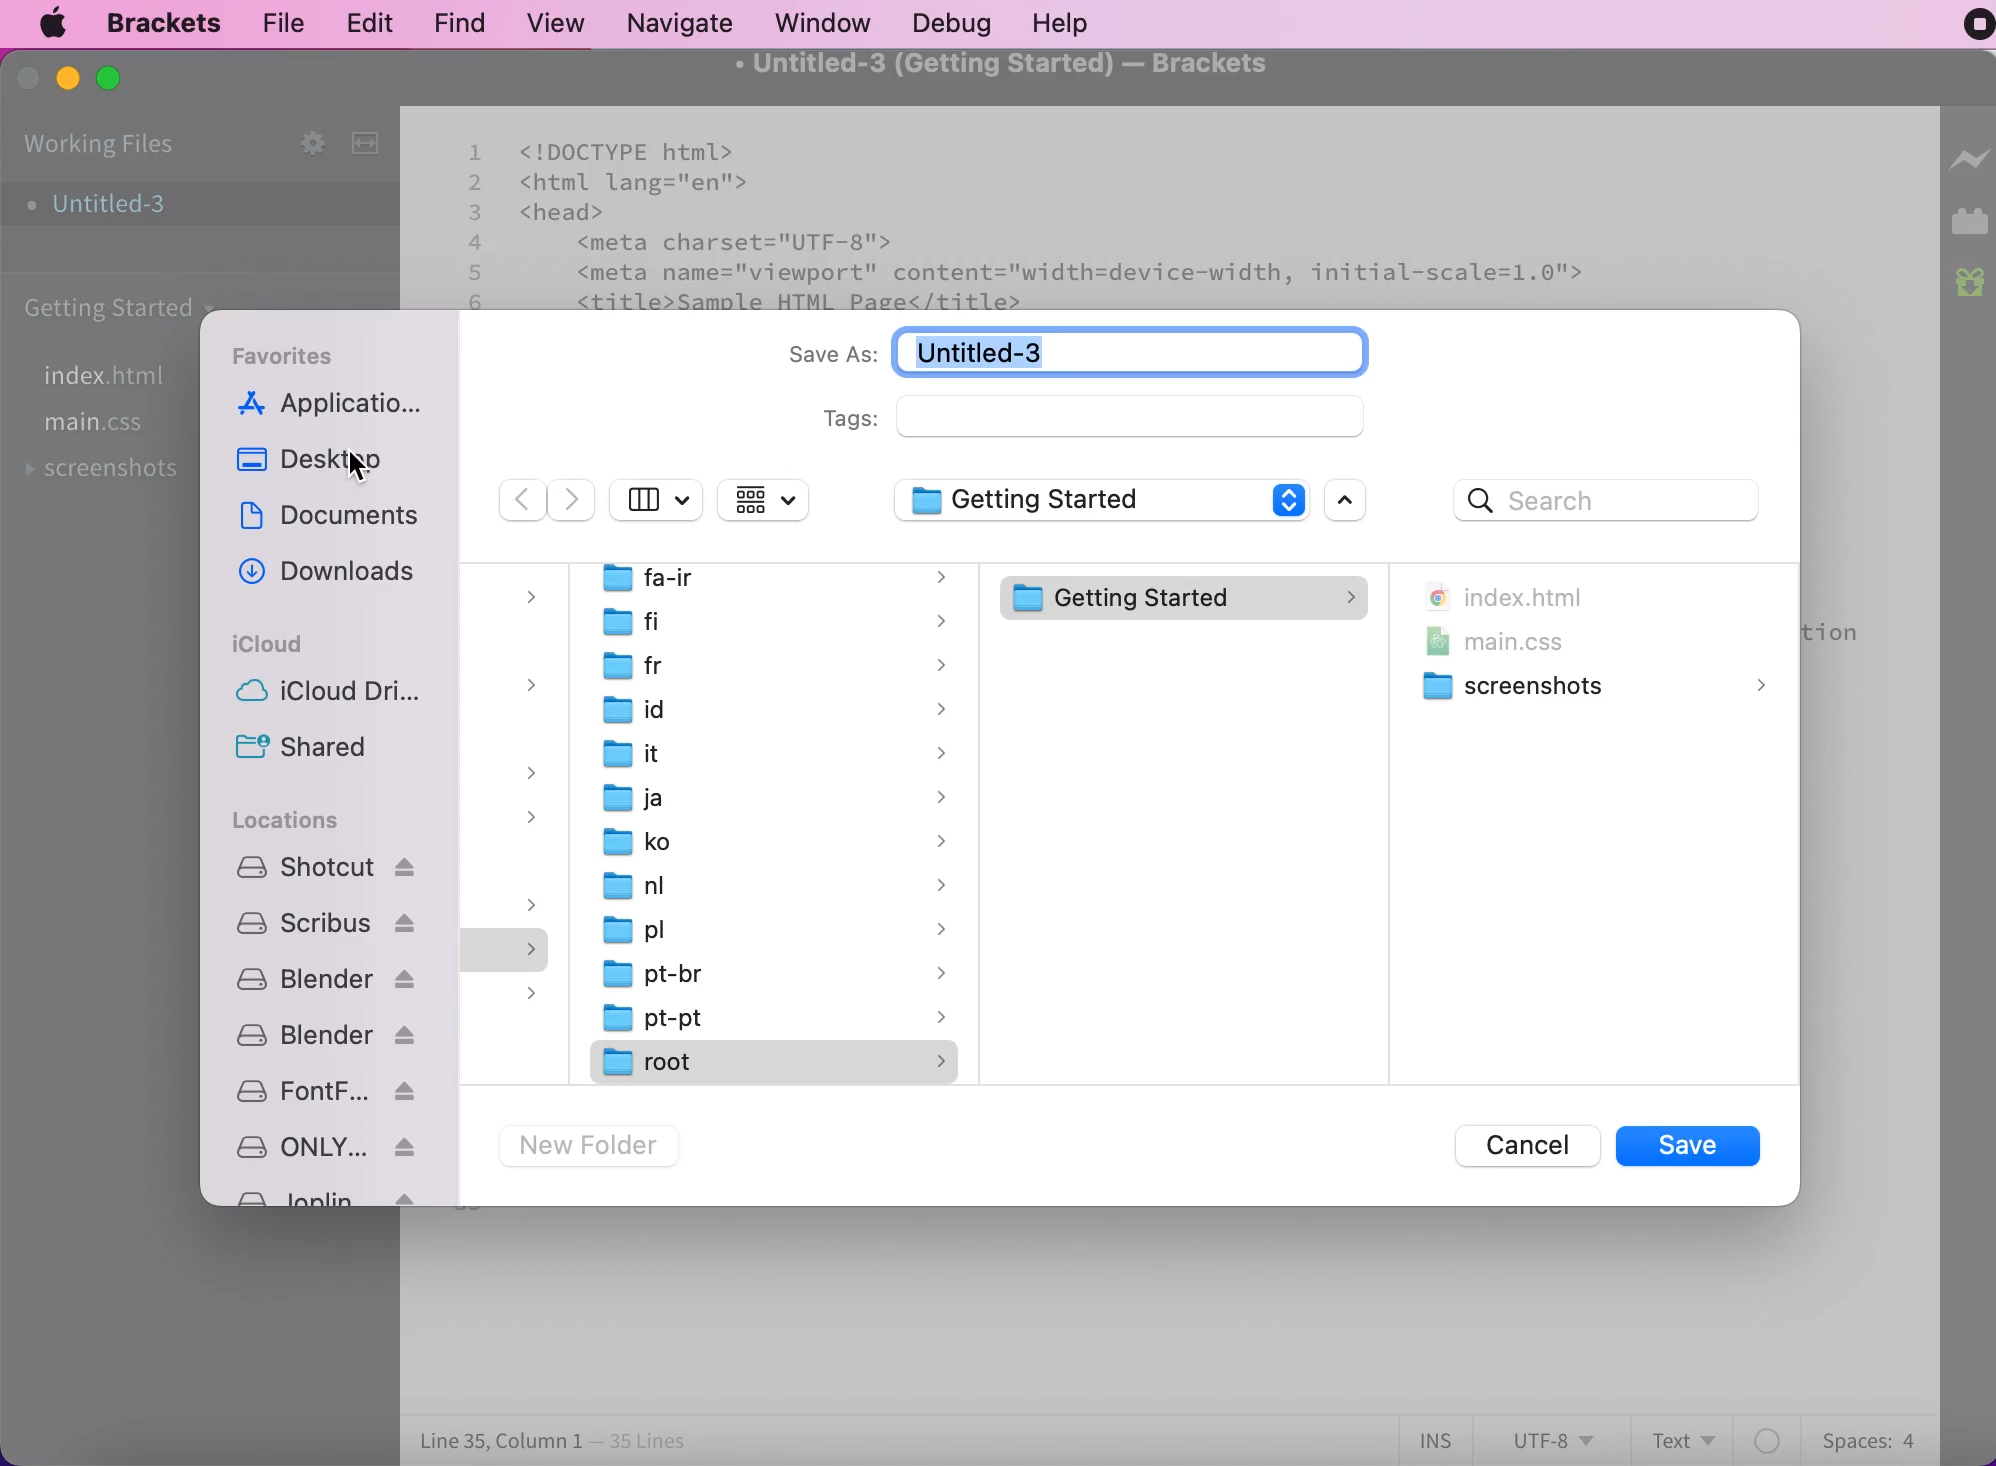 Image resolution: width=1996 pixels, height=1466 pixels. What do you see at coordinates (778, 620) in the screenshot?
I see `fi` at bounding box center [778, 620].